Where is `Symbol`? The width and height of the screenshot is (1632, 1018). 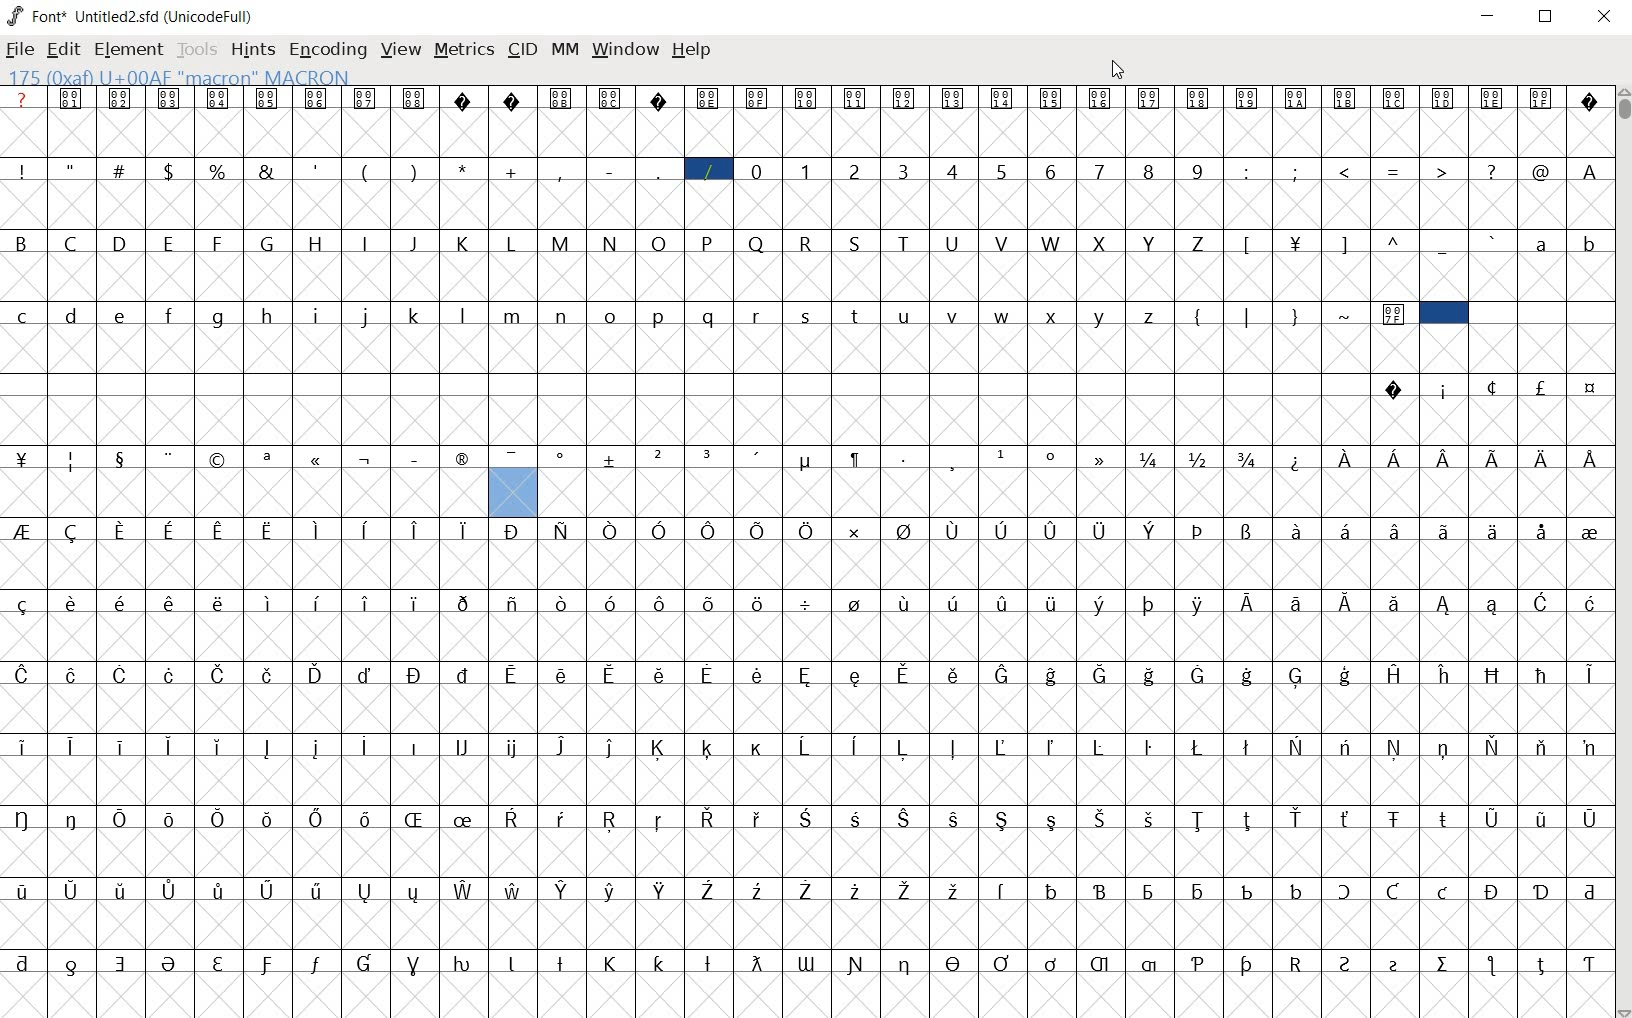 Symbol is located at coordinates (1344, 747).